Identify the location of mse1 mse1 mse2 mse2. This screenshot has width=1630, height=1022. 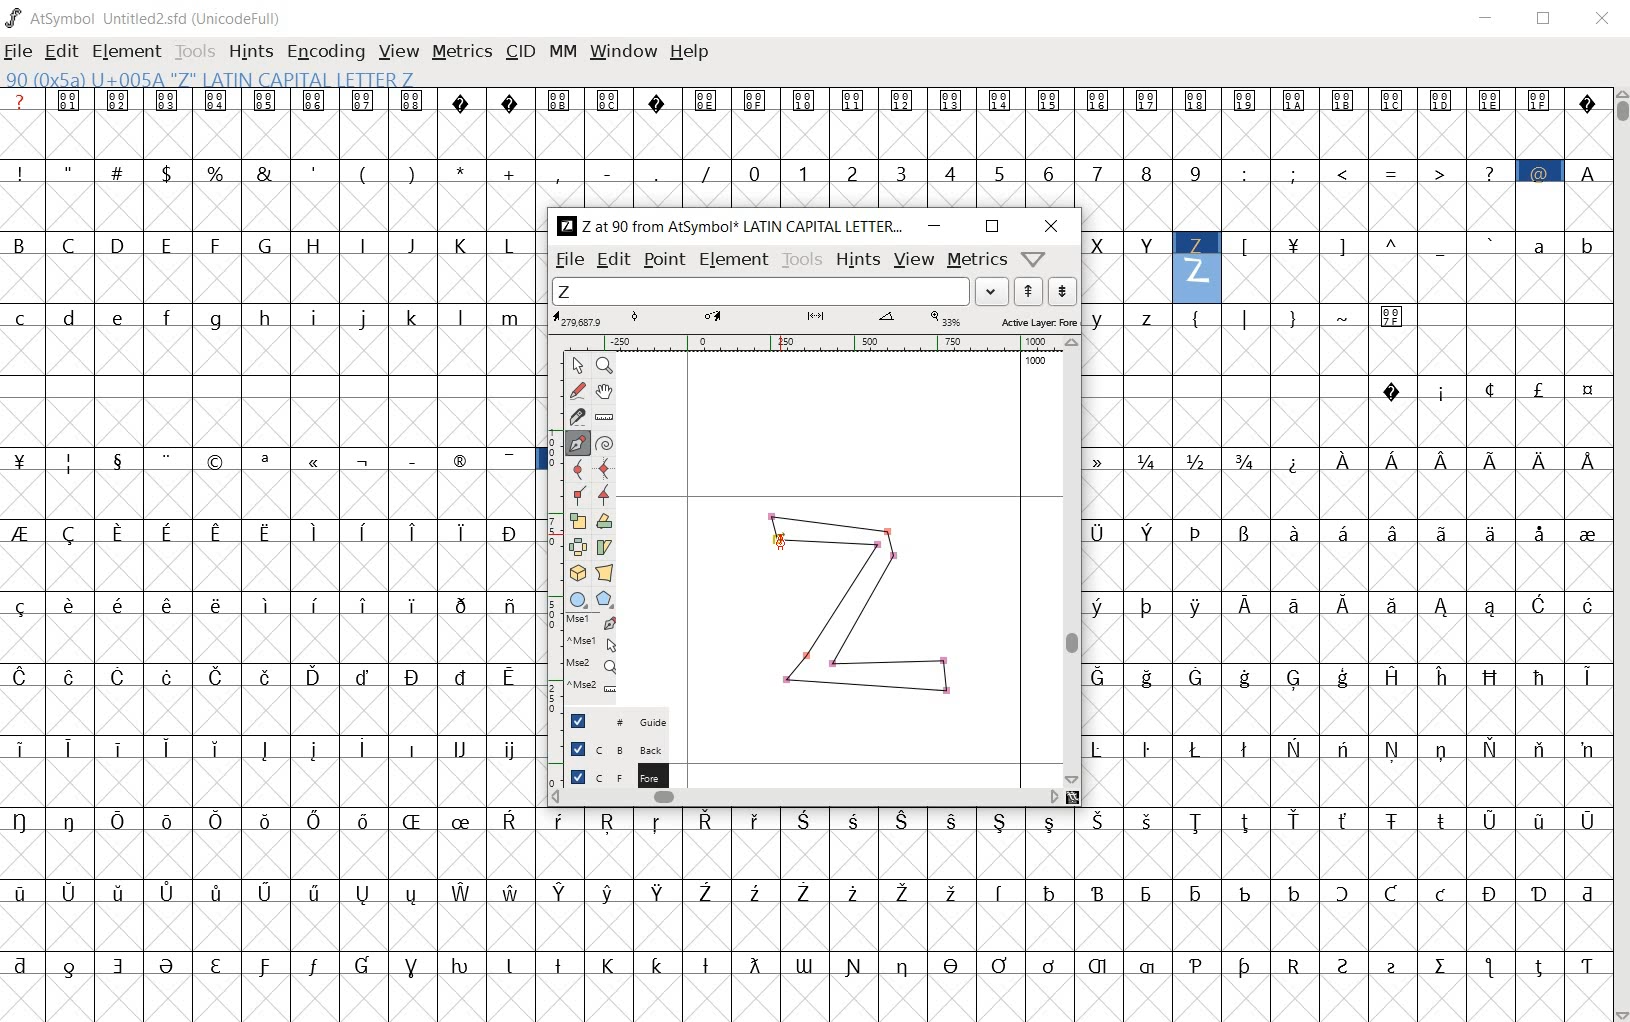
(581, 660).